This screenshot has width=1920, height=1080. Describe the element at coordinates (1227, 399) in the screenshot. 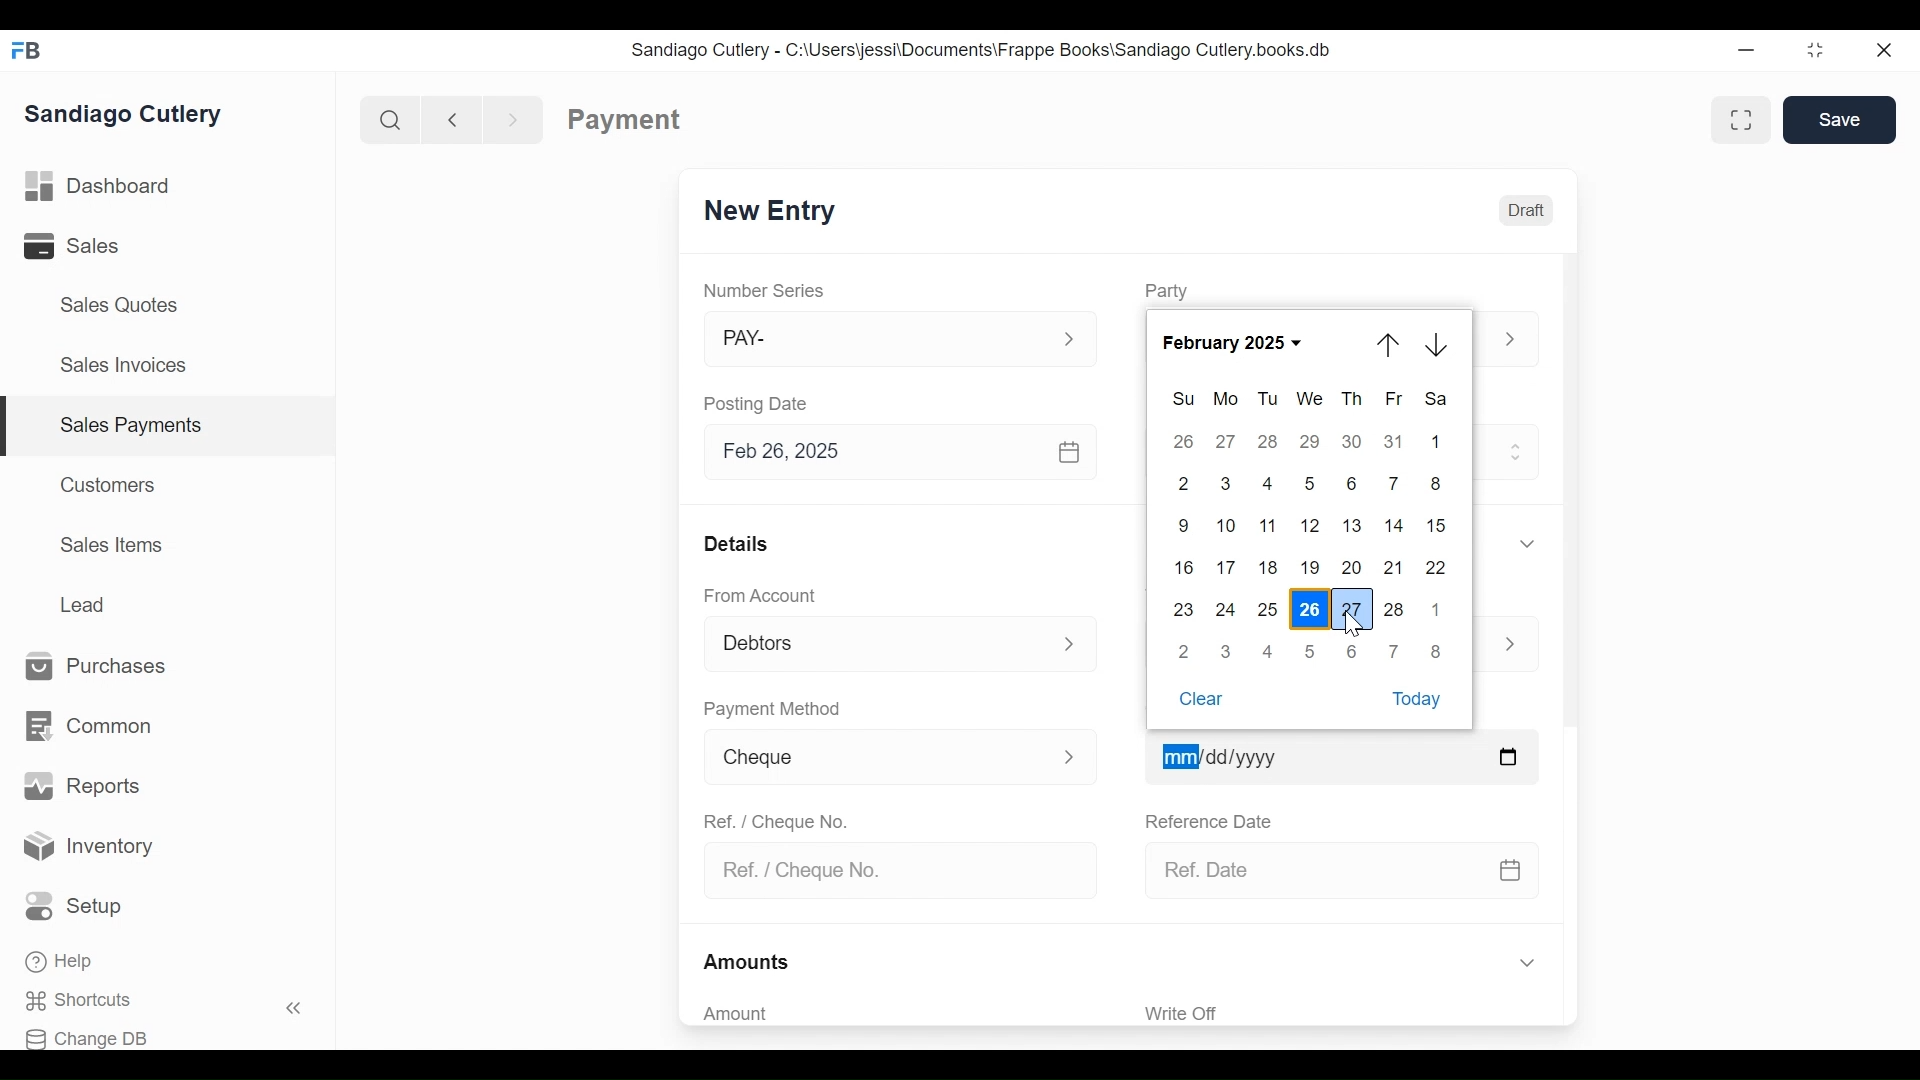

I see `Mo` at that location.